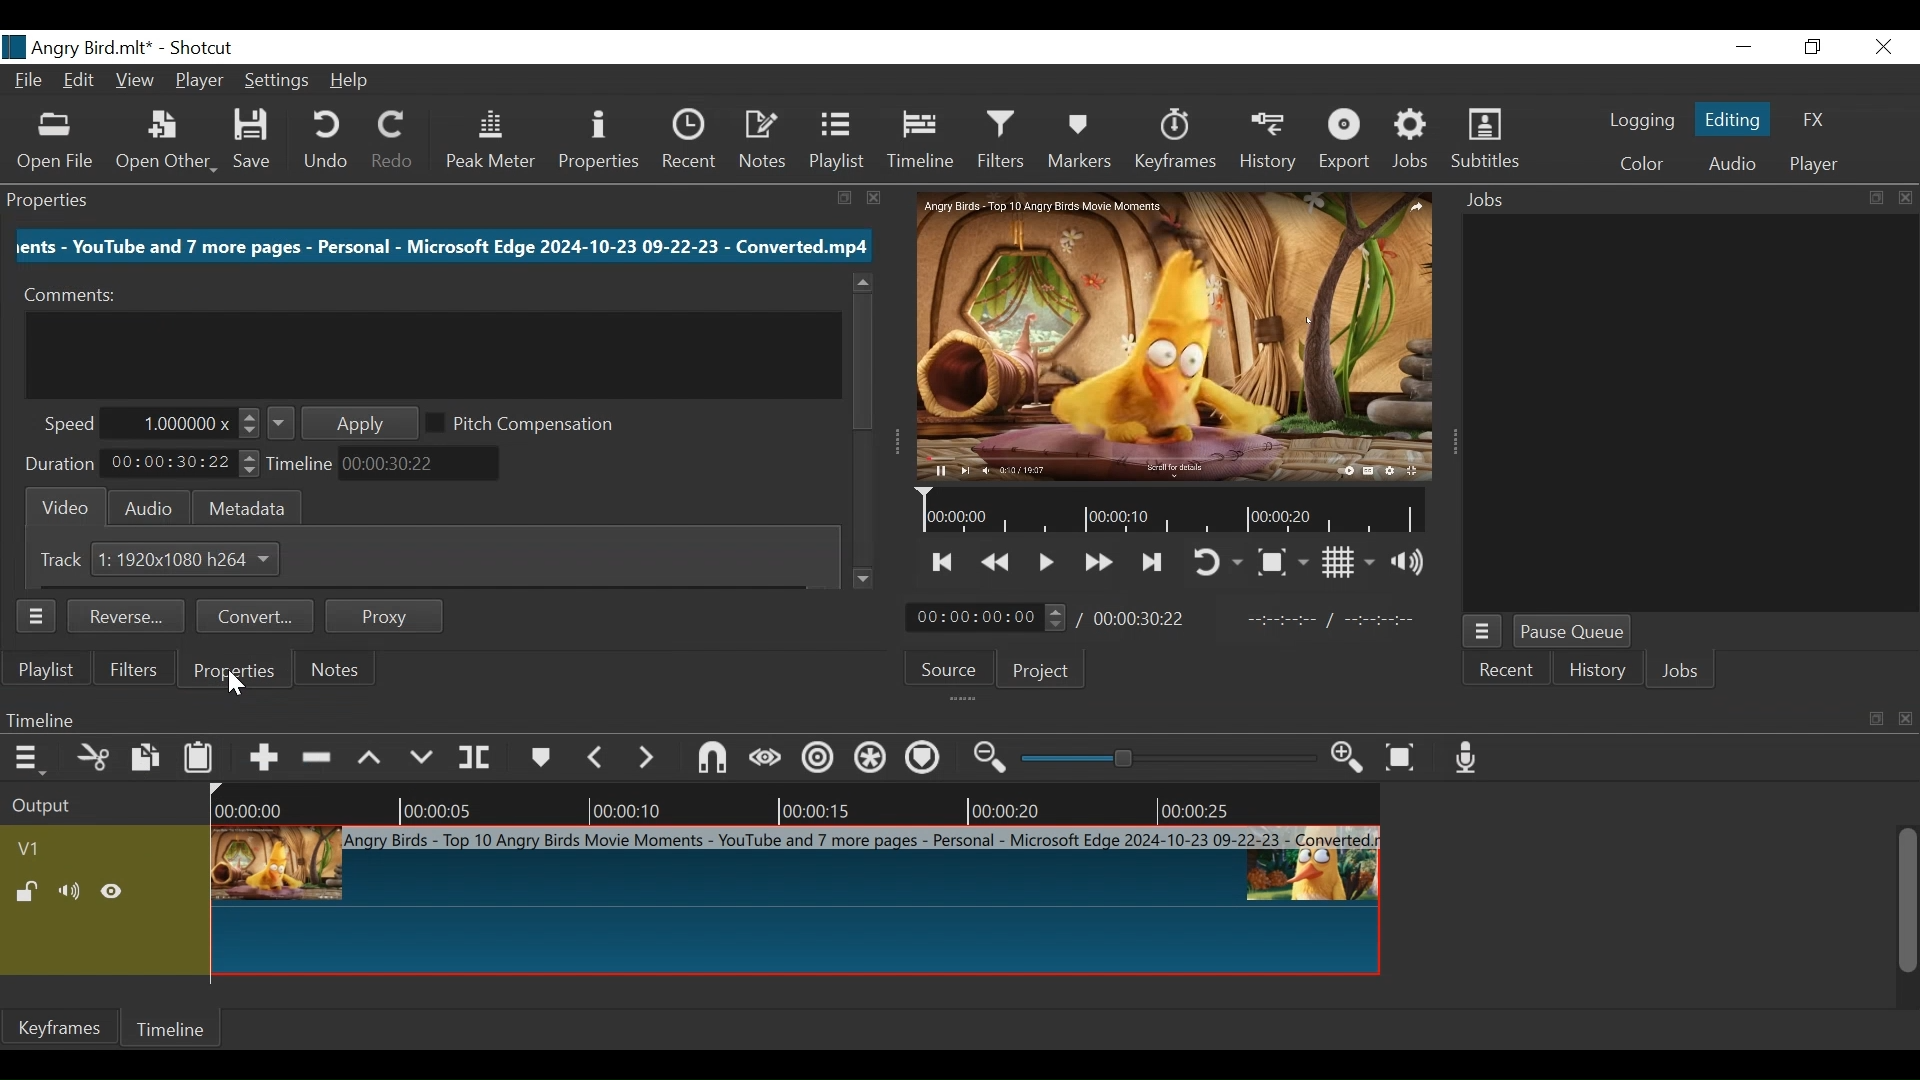  Describe the element at coordinates (76, 294) in the screenshot. I see `Comments` at that location.